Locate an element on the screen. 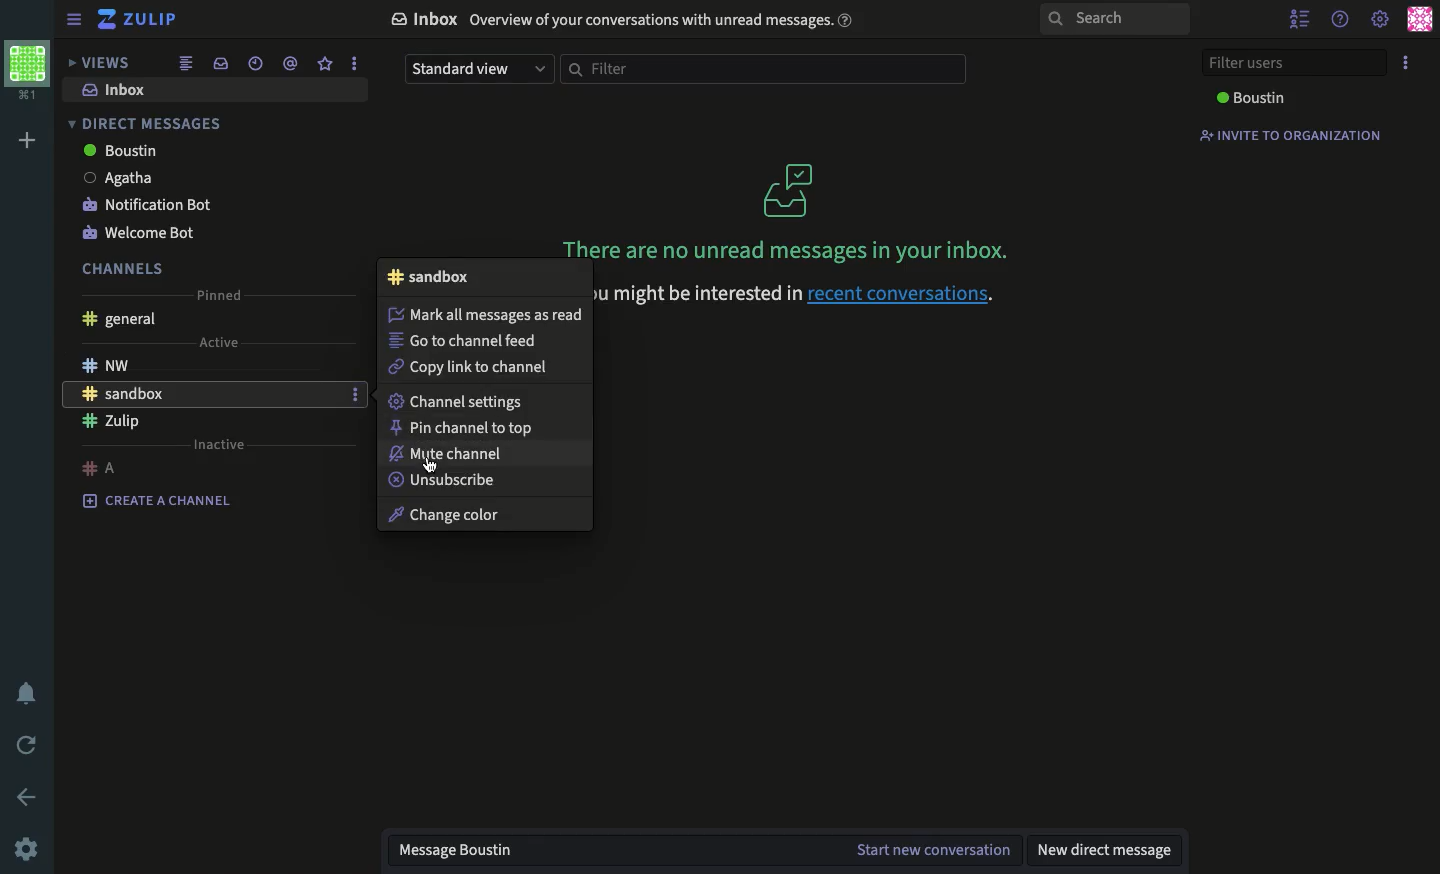  mention is located at coordinates (290, 63).